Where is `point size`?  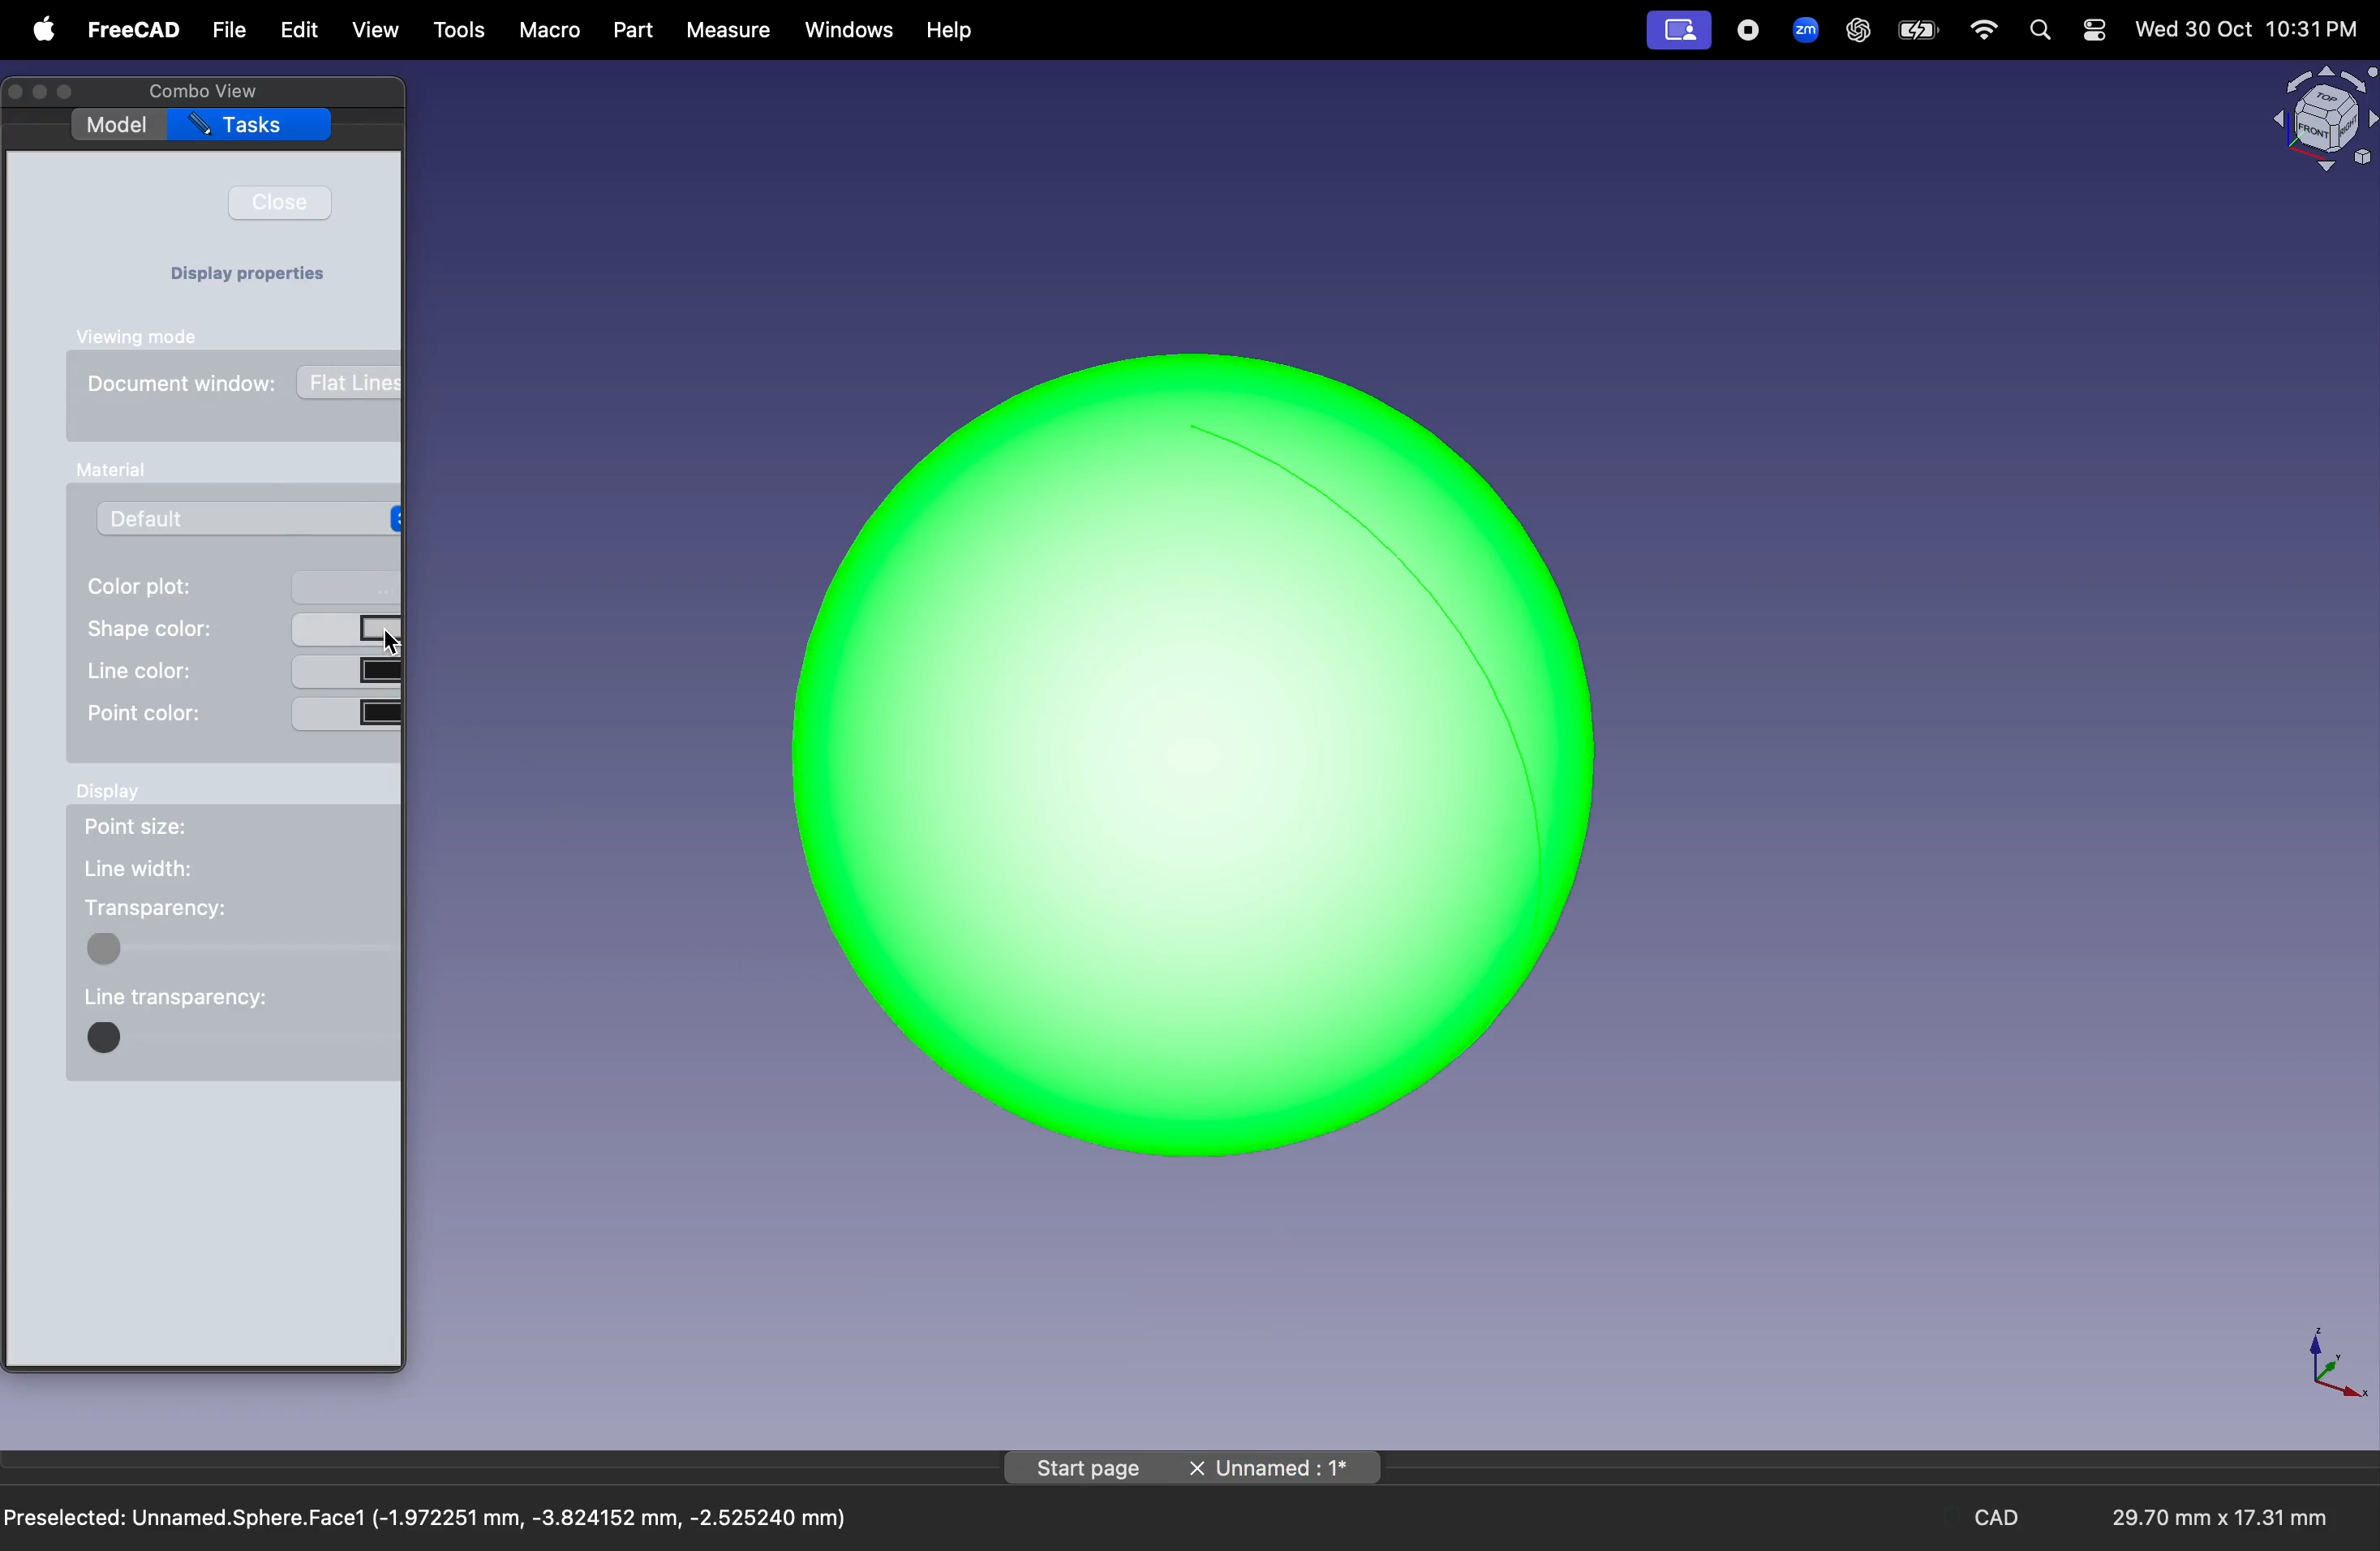 point size is located at coordinates (149, 826).